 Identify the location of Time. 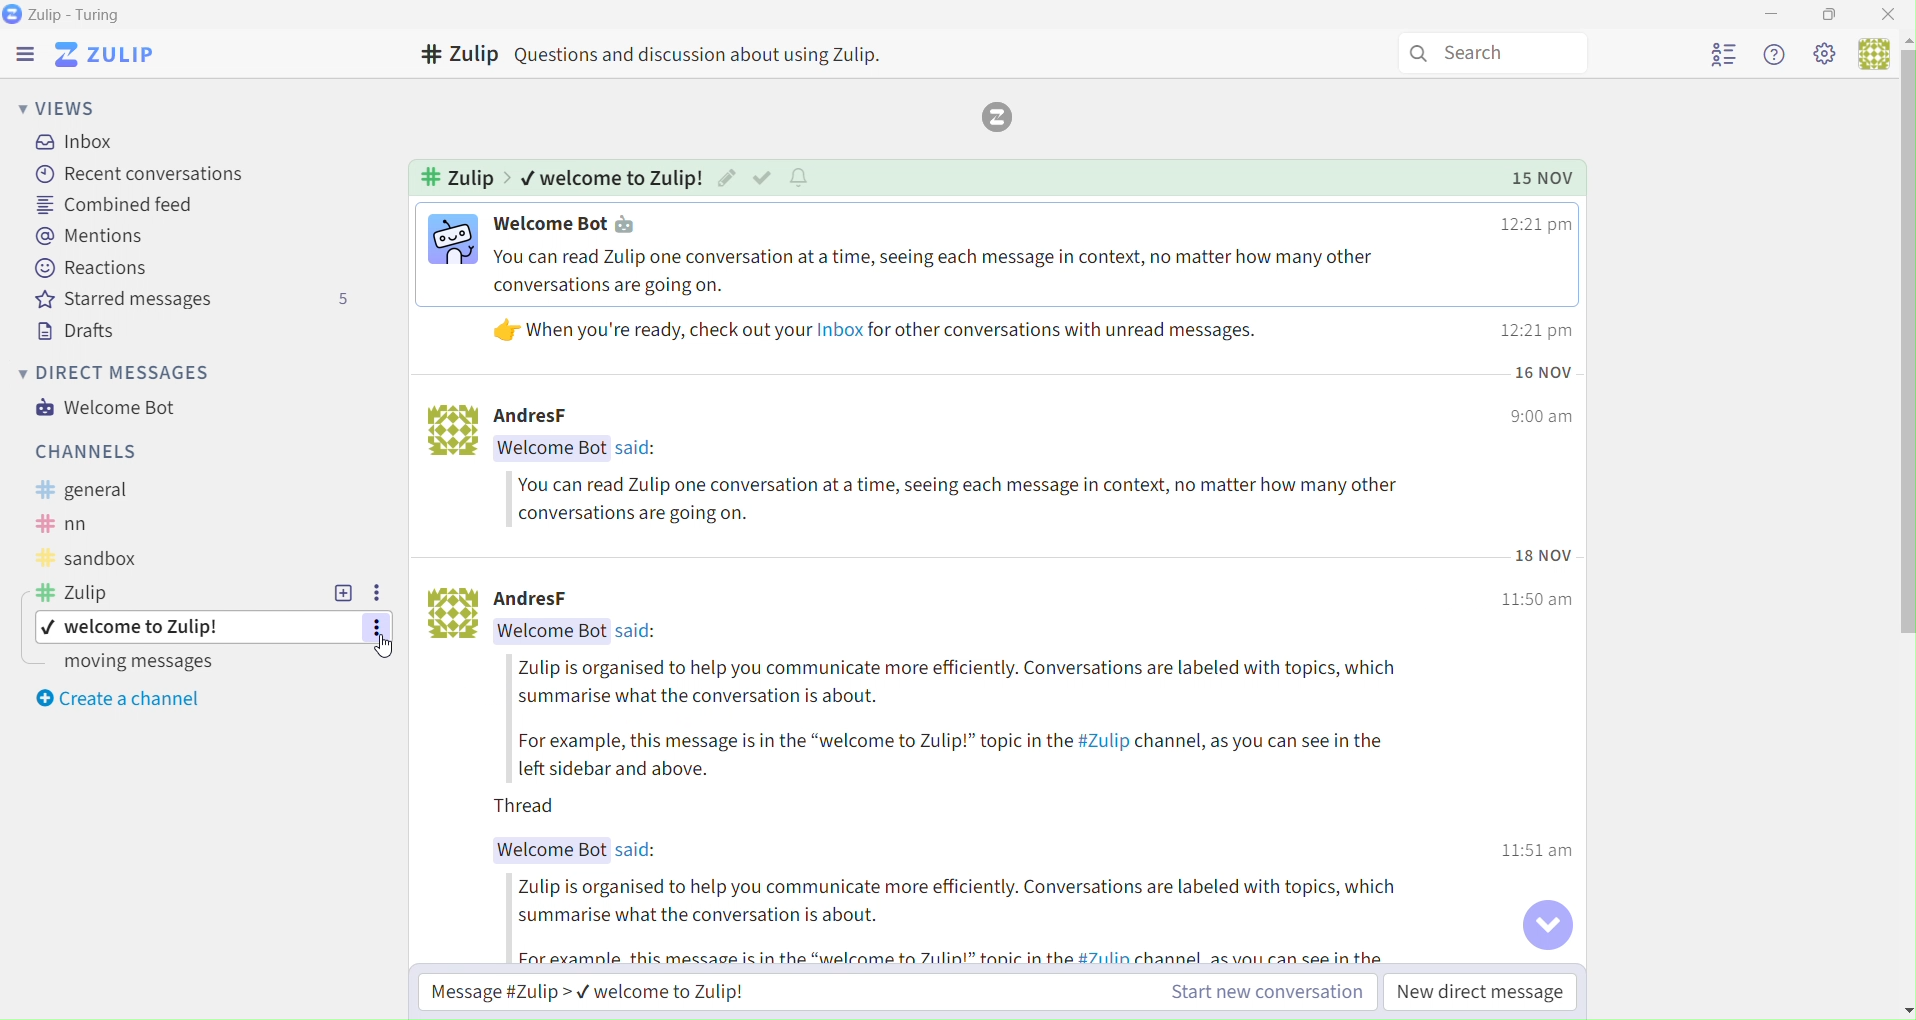
(1543, 178).